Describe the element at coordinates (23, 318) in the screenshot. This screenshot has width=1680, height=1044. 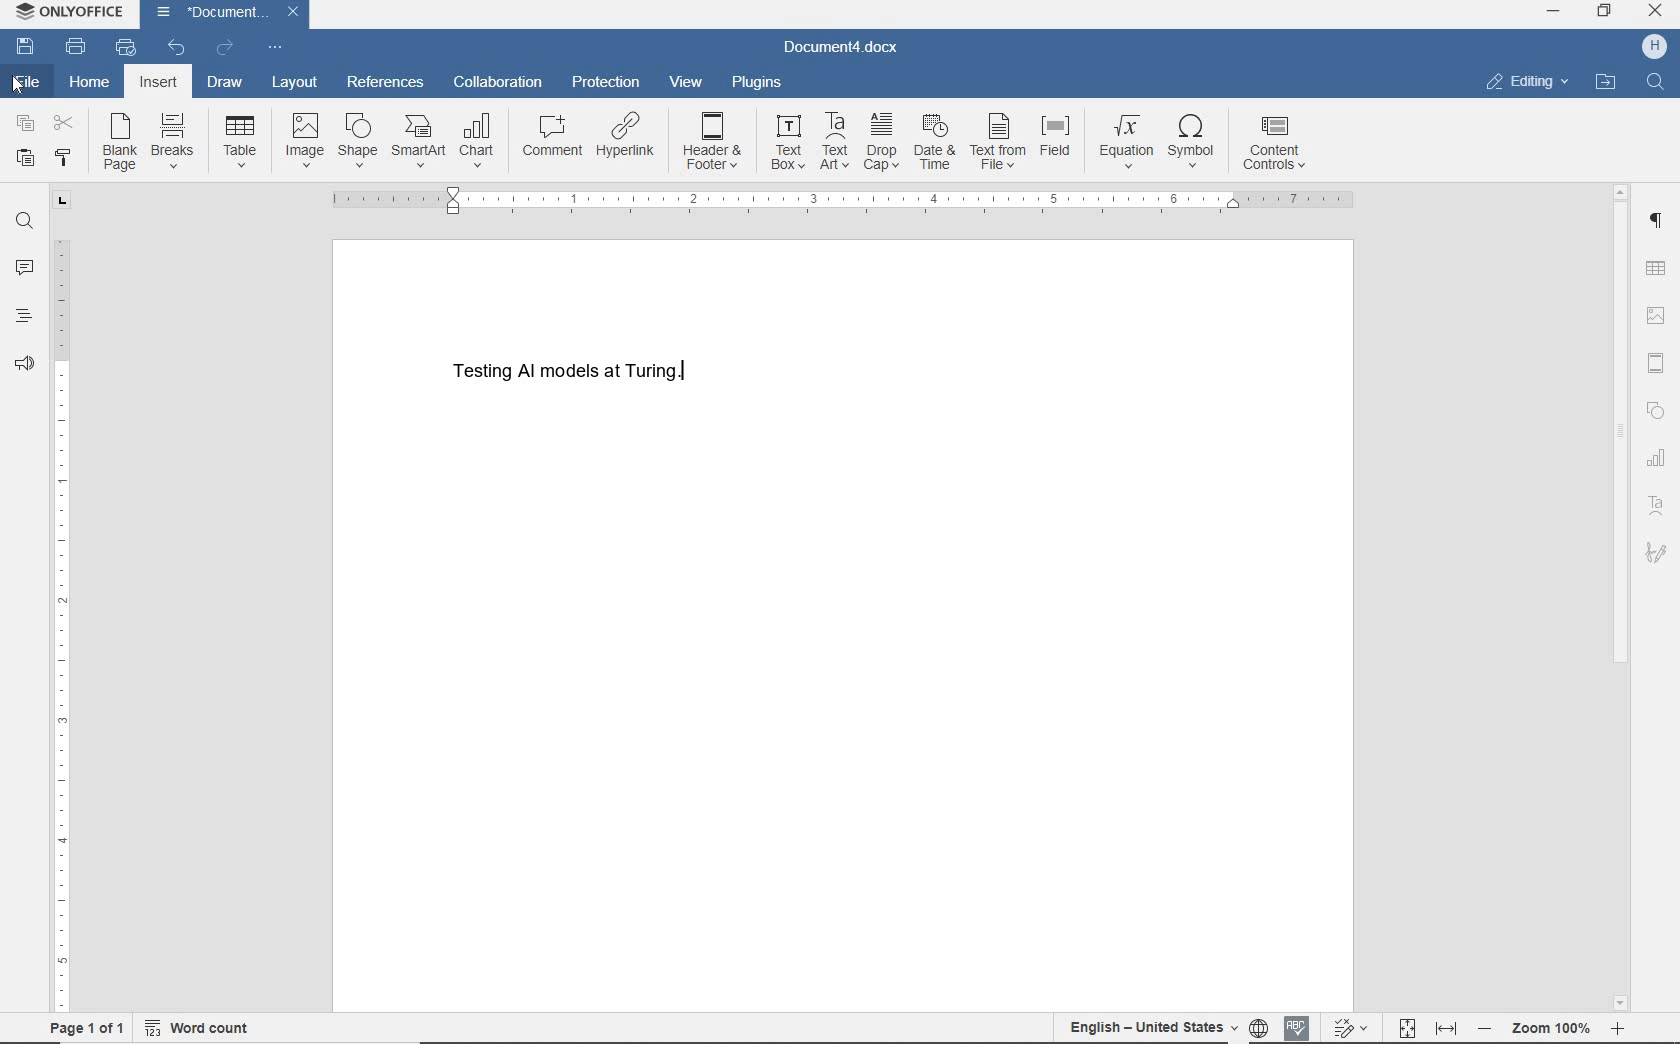
I see `headings` at that location.